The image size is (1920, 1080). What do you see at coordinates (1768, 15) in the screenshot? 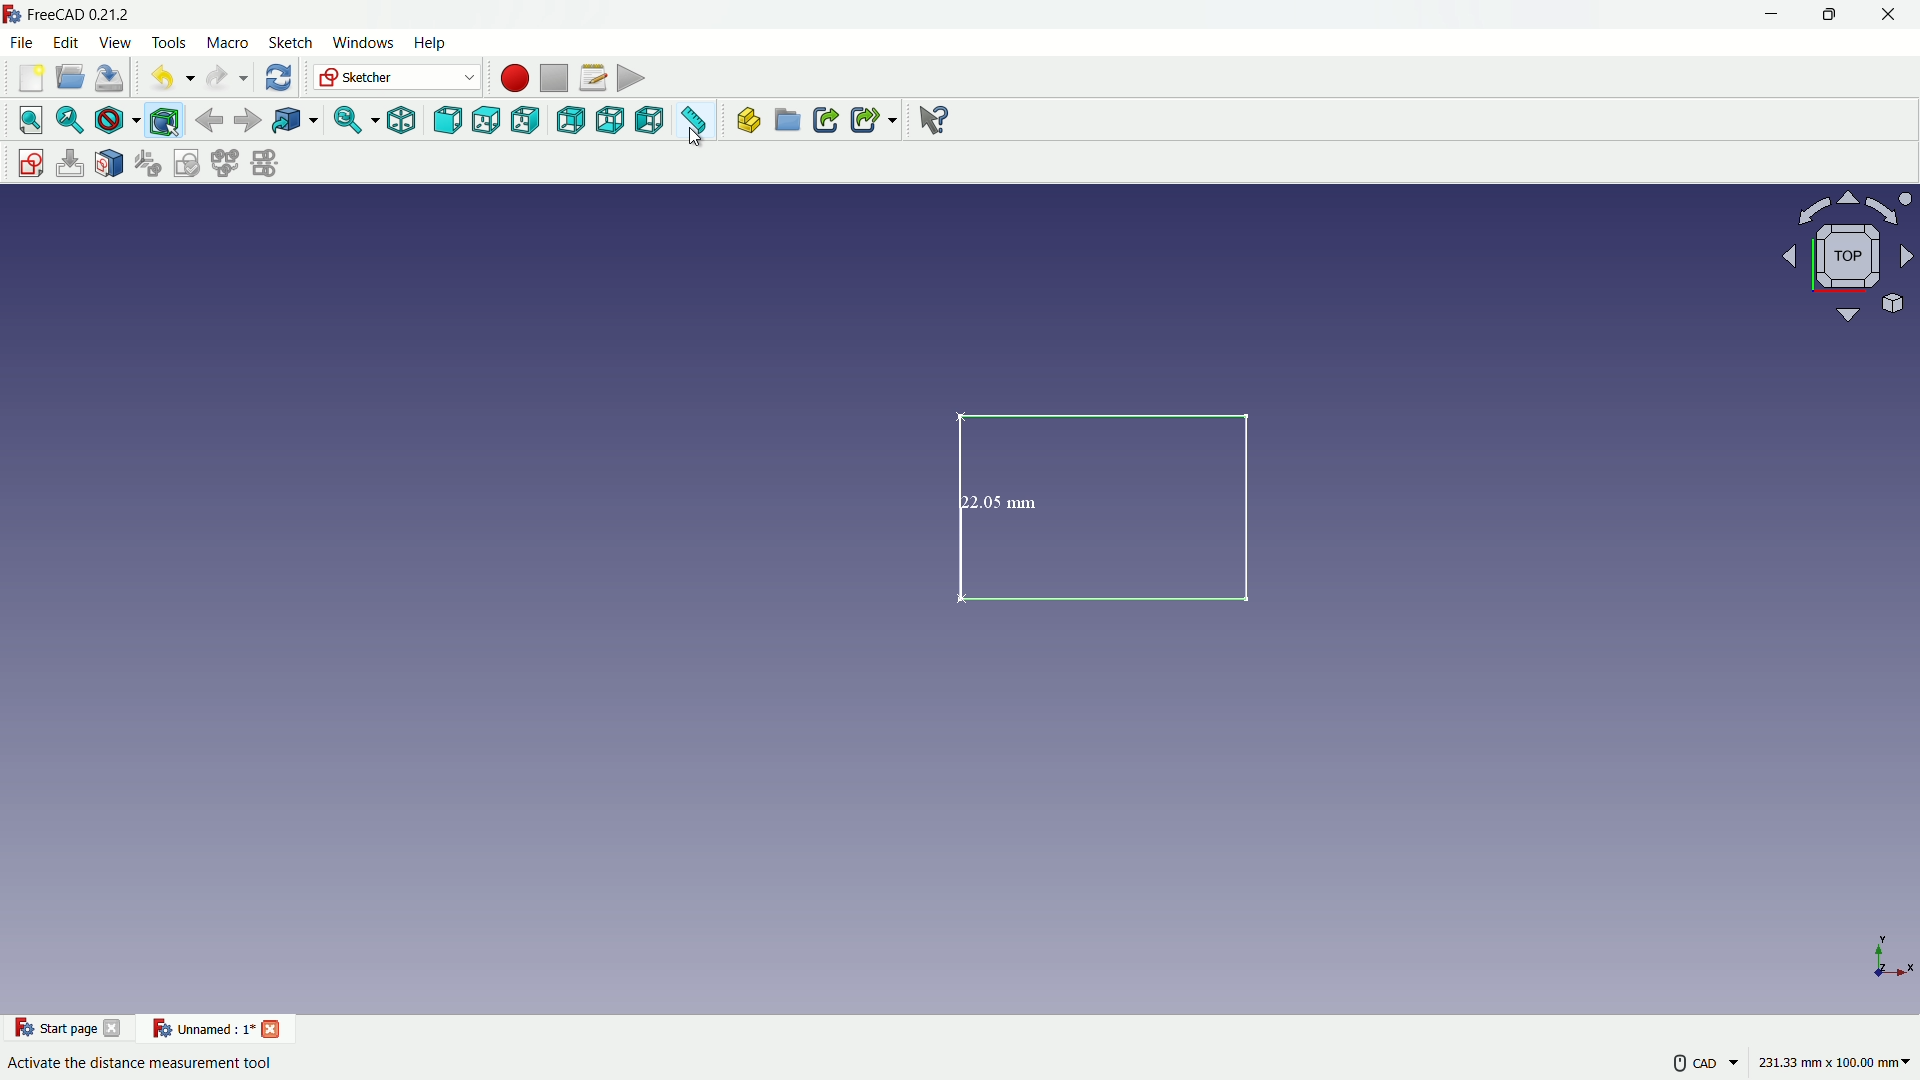
I see `minimize` at bounding box center [1768, 15].